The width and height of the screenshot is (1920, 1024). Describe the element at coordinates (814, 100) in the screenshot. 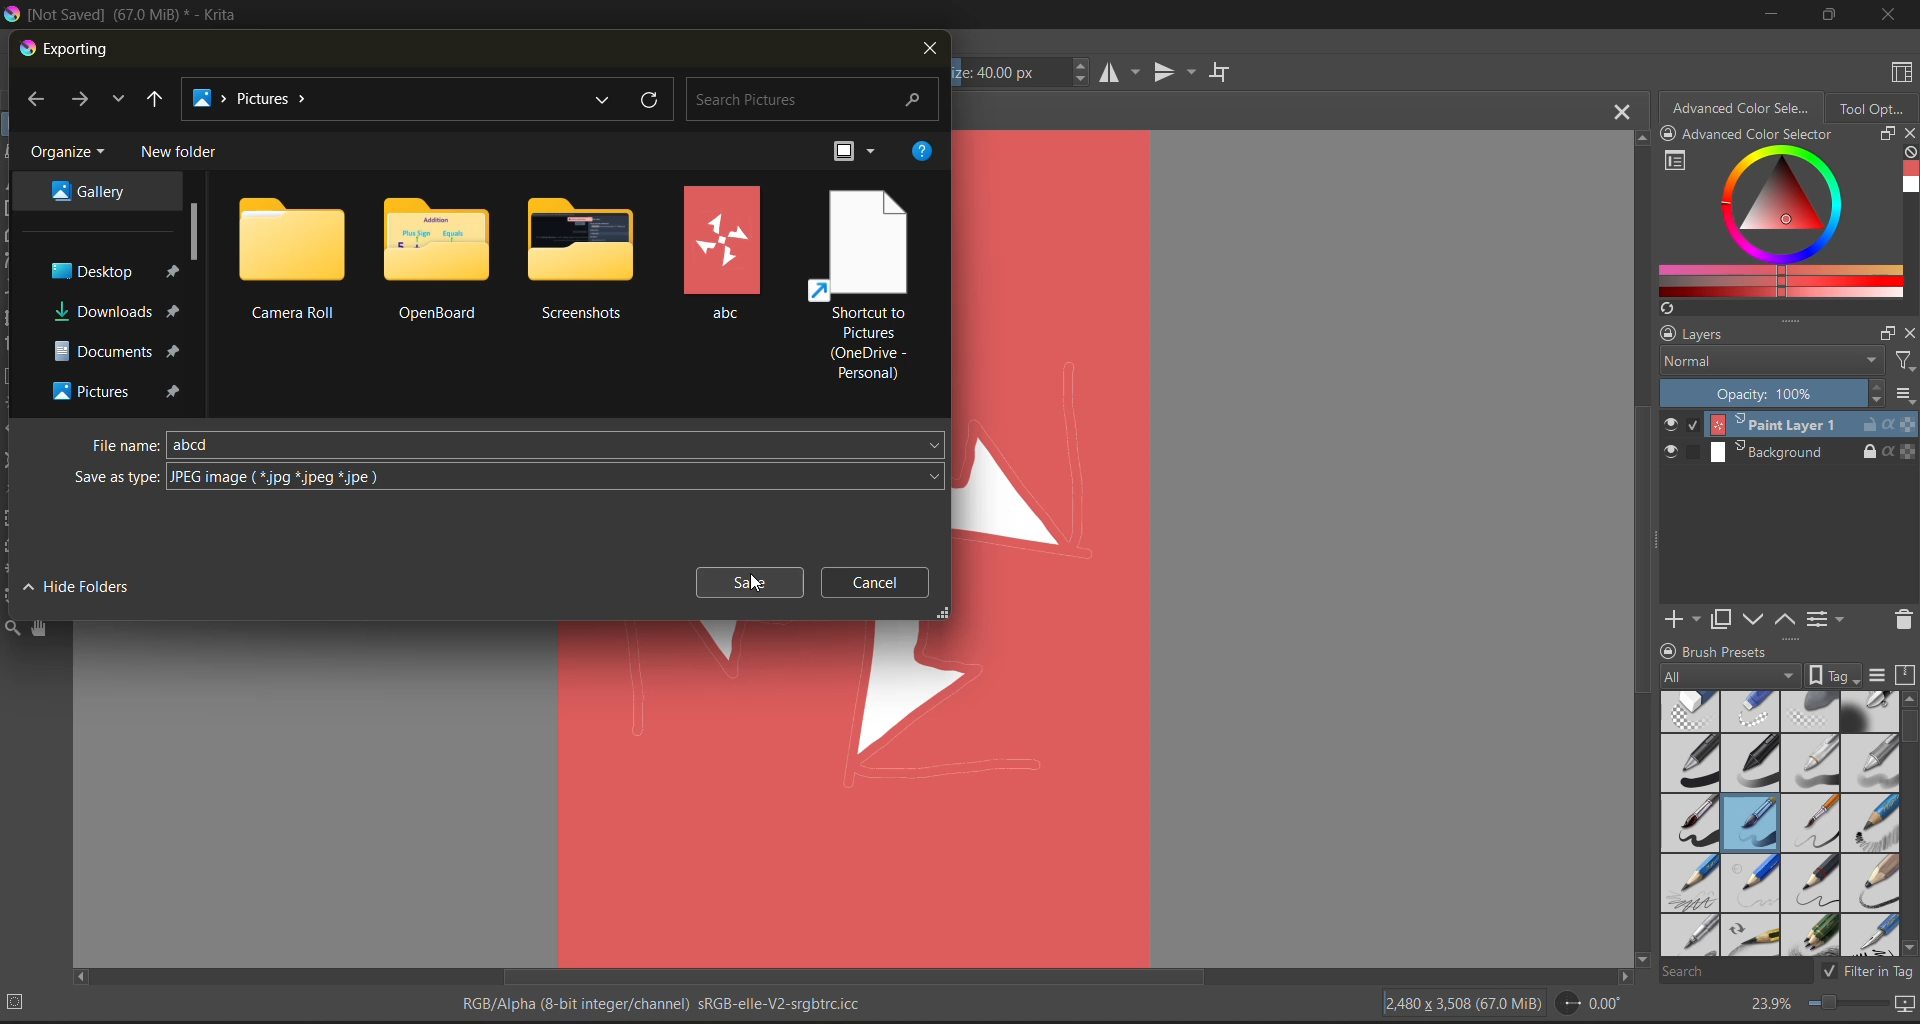

I see `search` at that location.